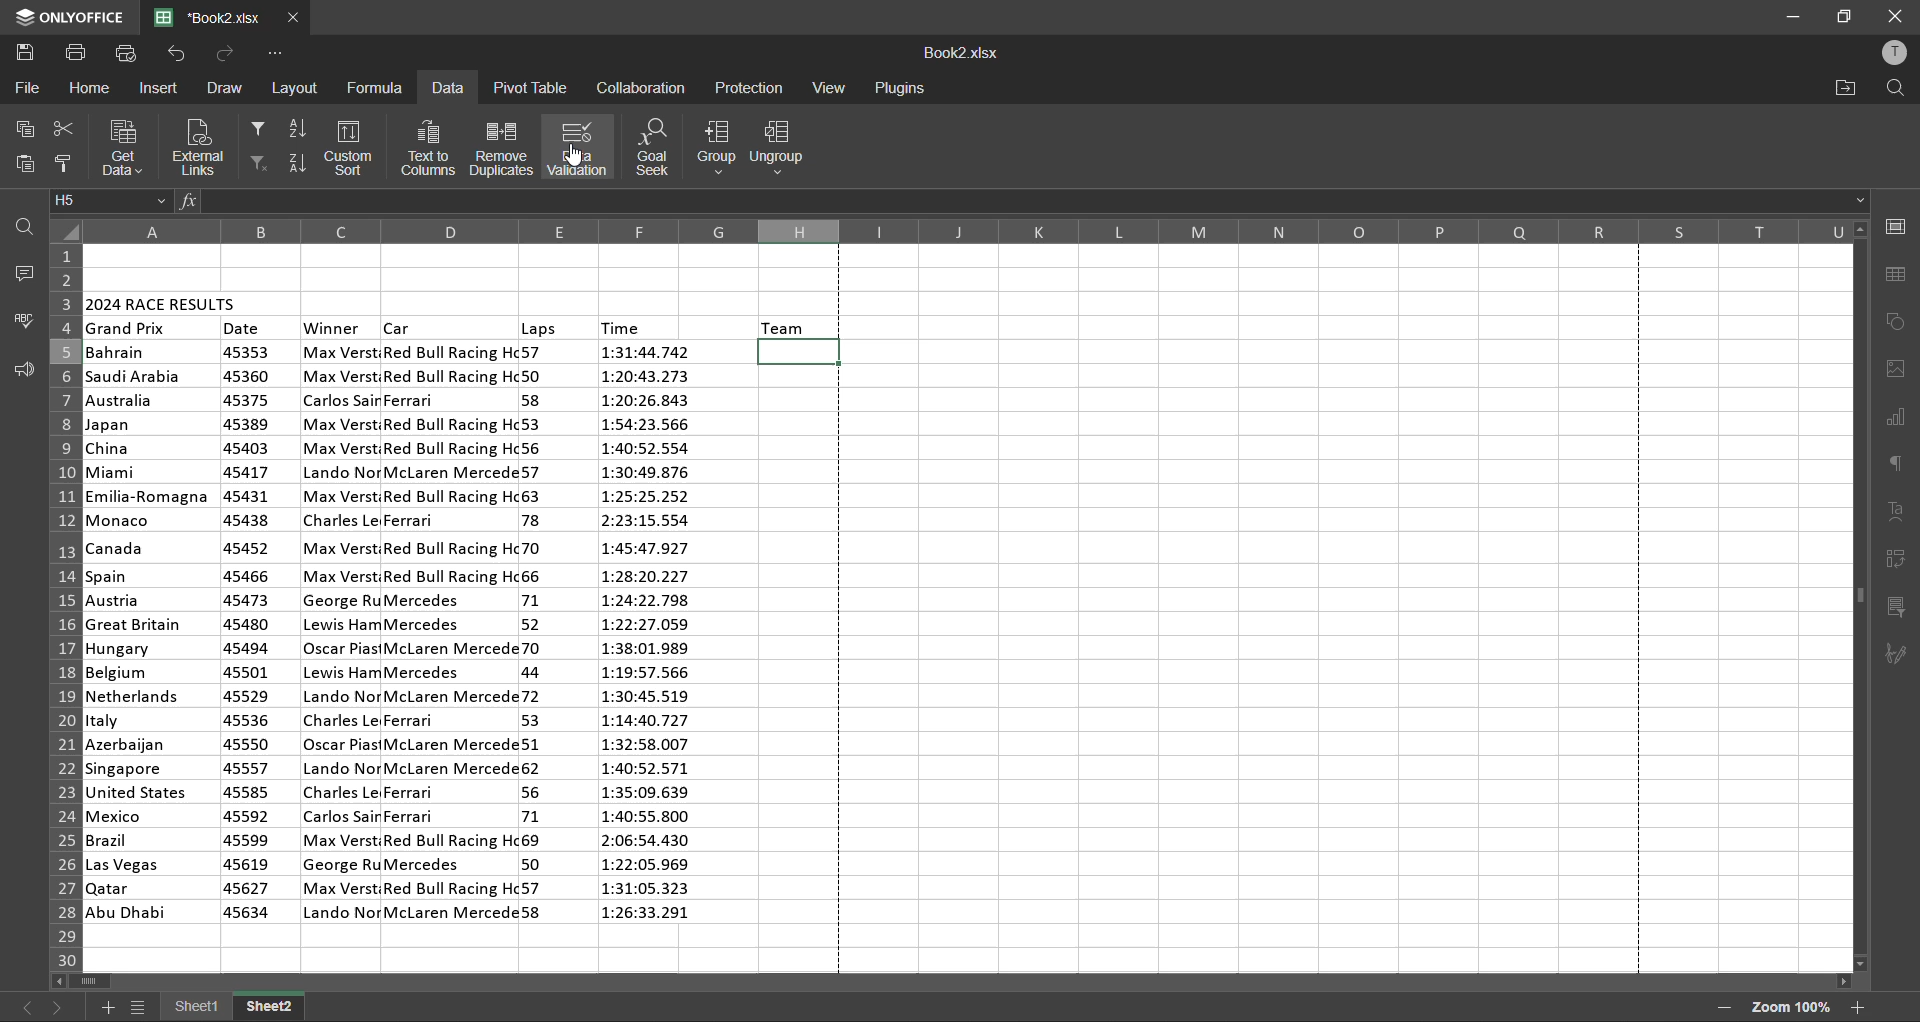 The width and height of the screenshot is (1920, 1022). I want to click on feedback, so click(22, 370).